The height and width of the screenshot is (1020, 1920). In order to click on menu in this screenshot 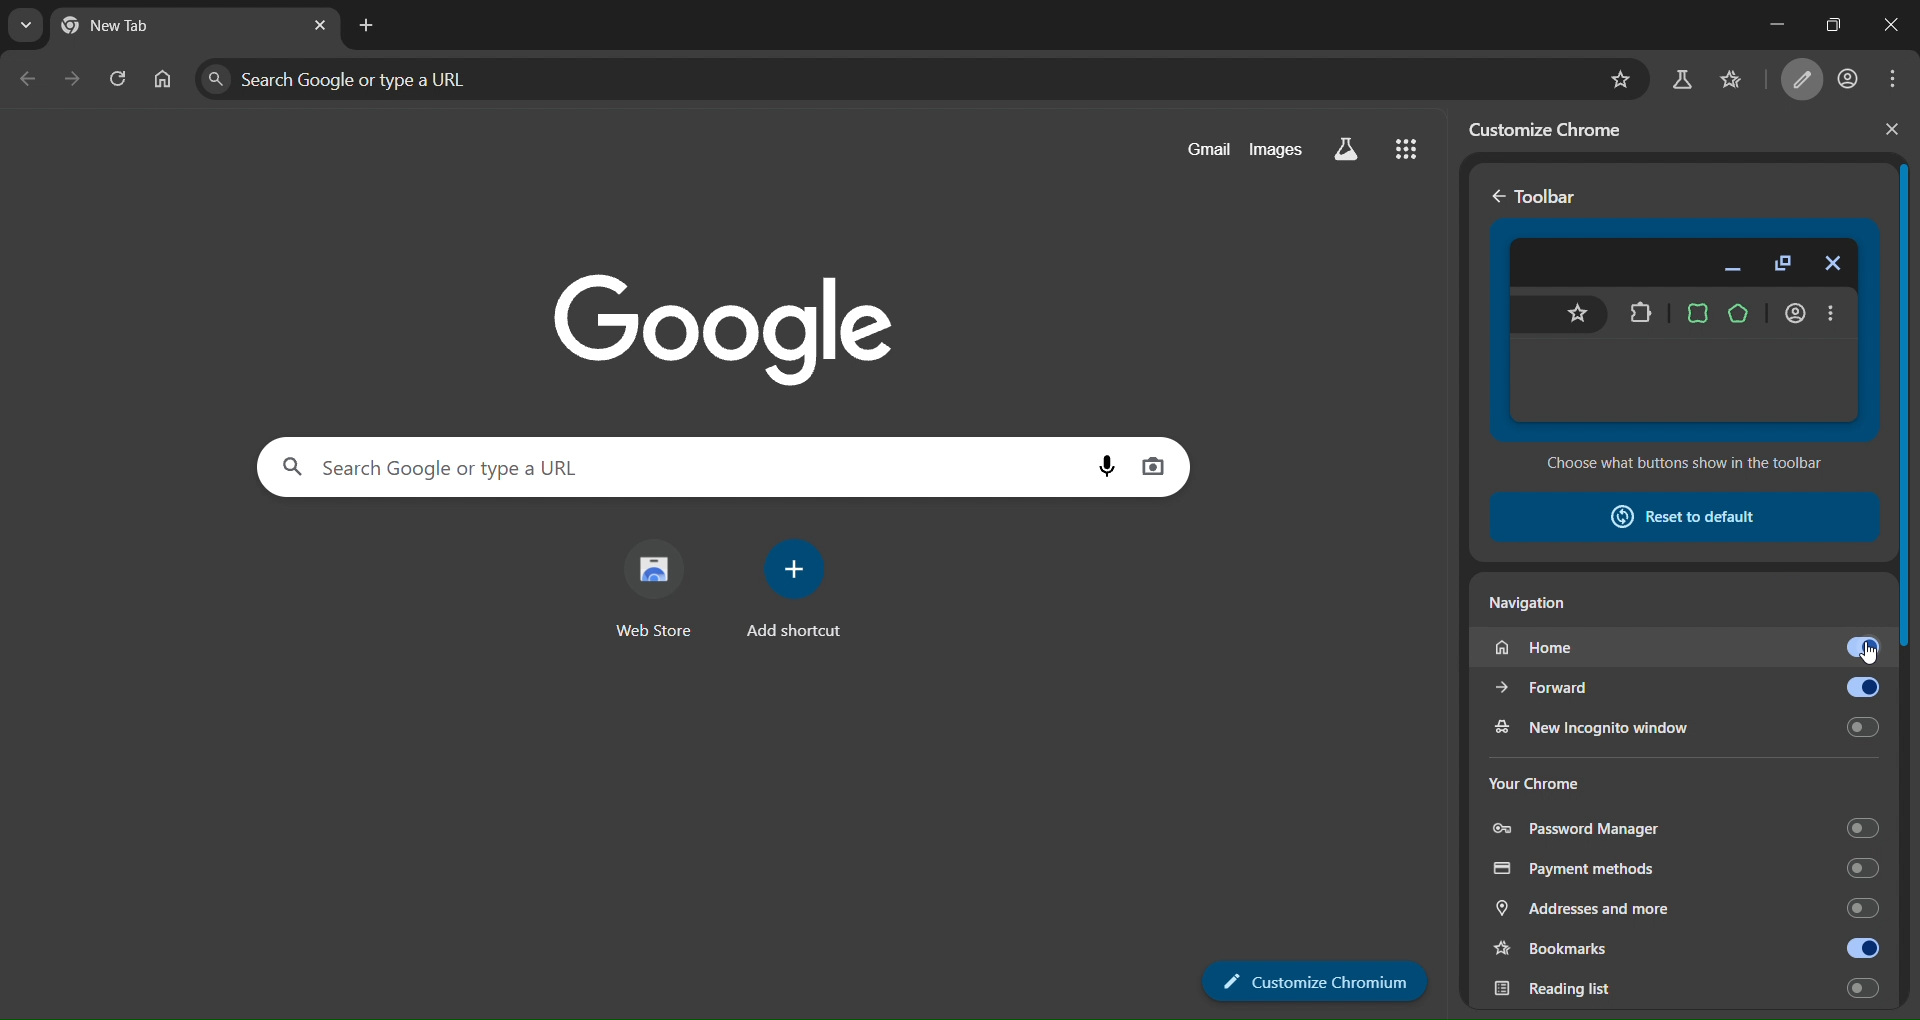, I will do `click(1900, 77)`.